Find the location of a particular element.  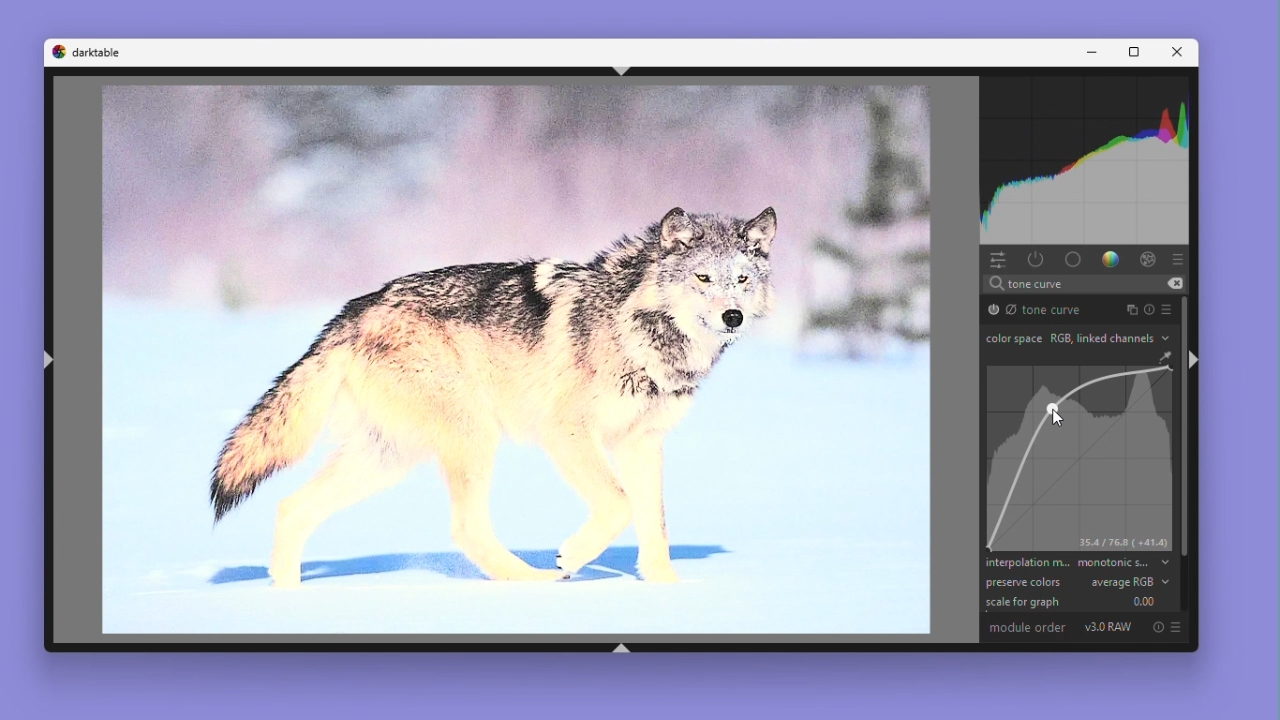

preset is located at coordinates (1166, 308).